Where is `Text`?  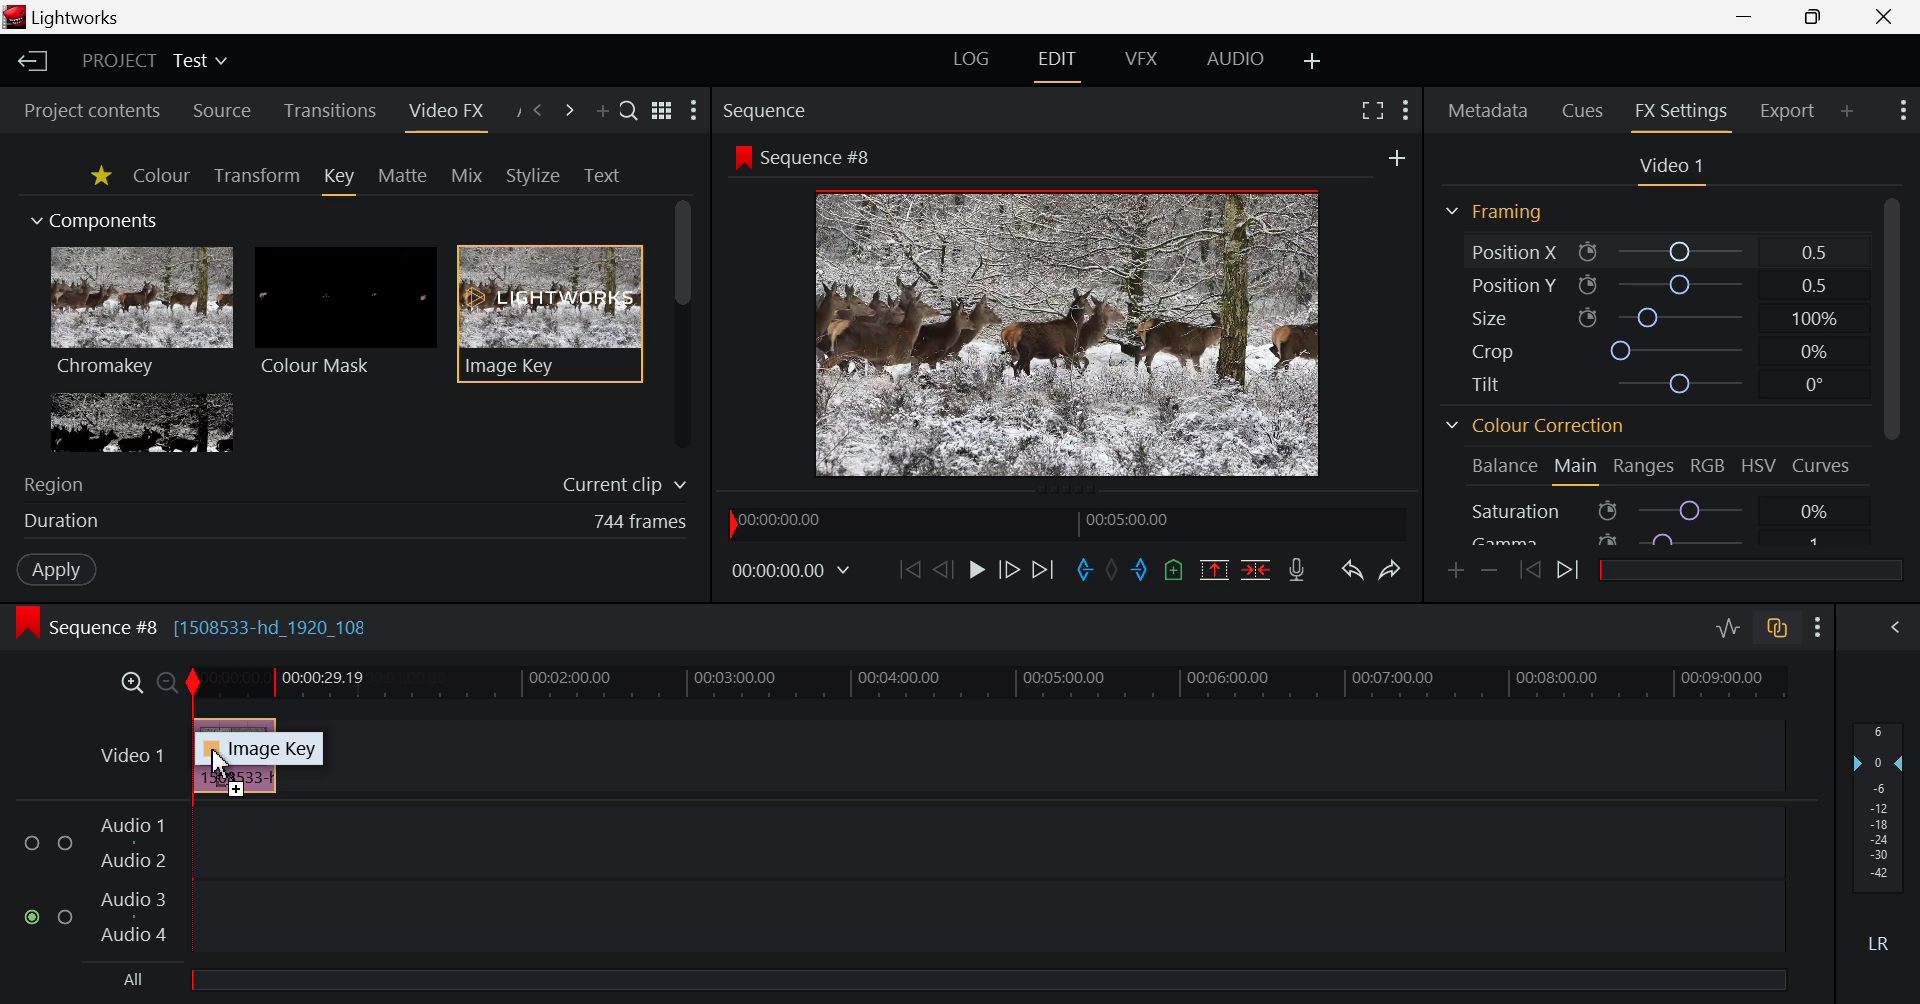
Text is located at coordinates (601, 175).